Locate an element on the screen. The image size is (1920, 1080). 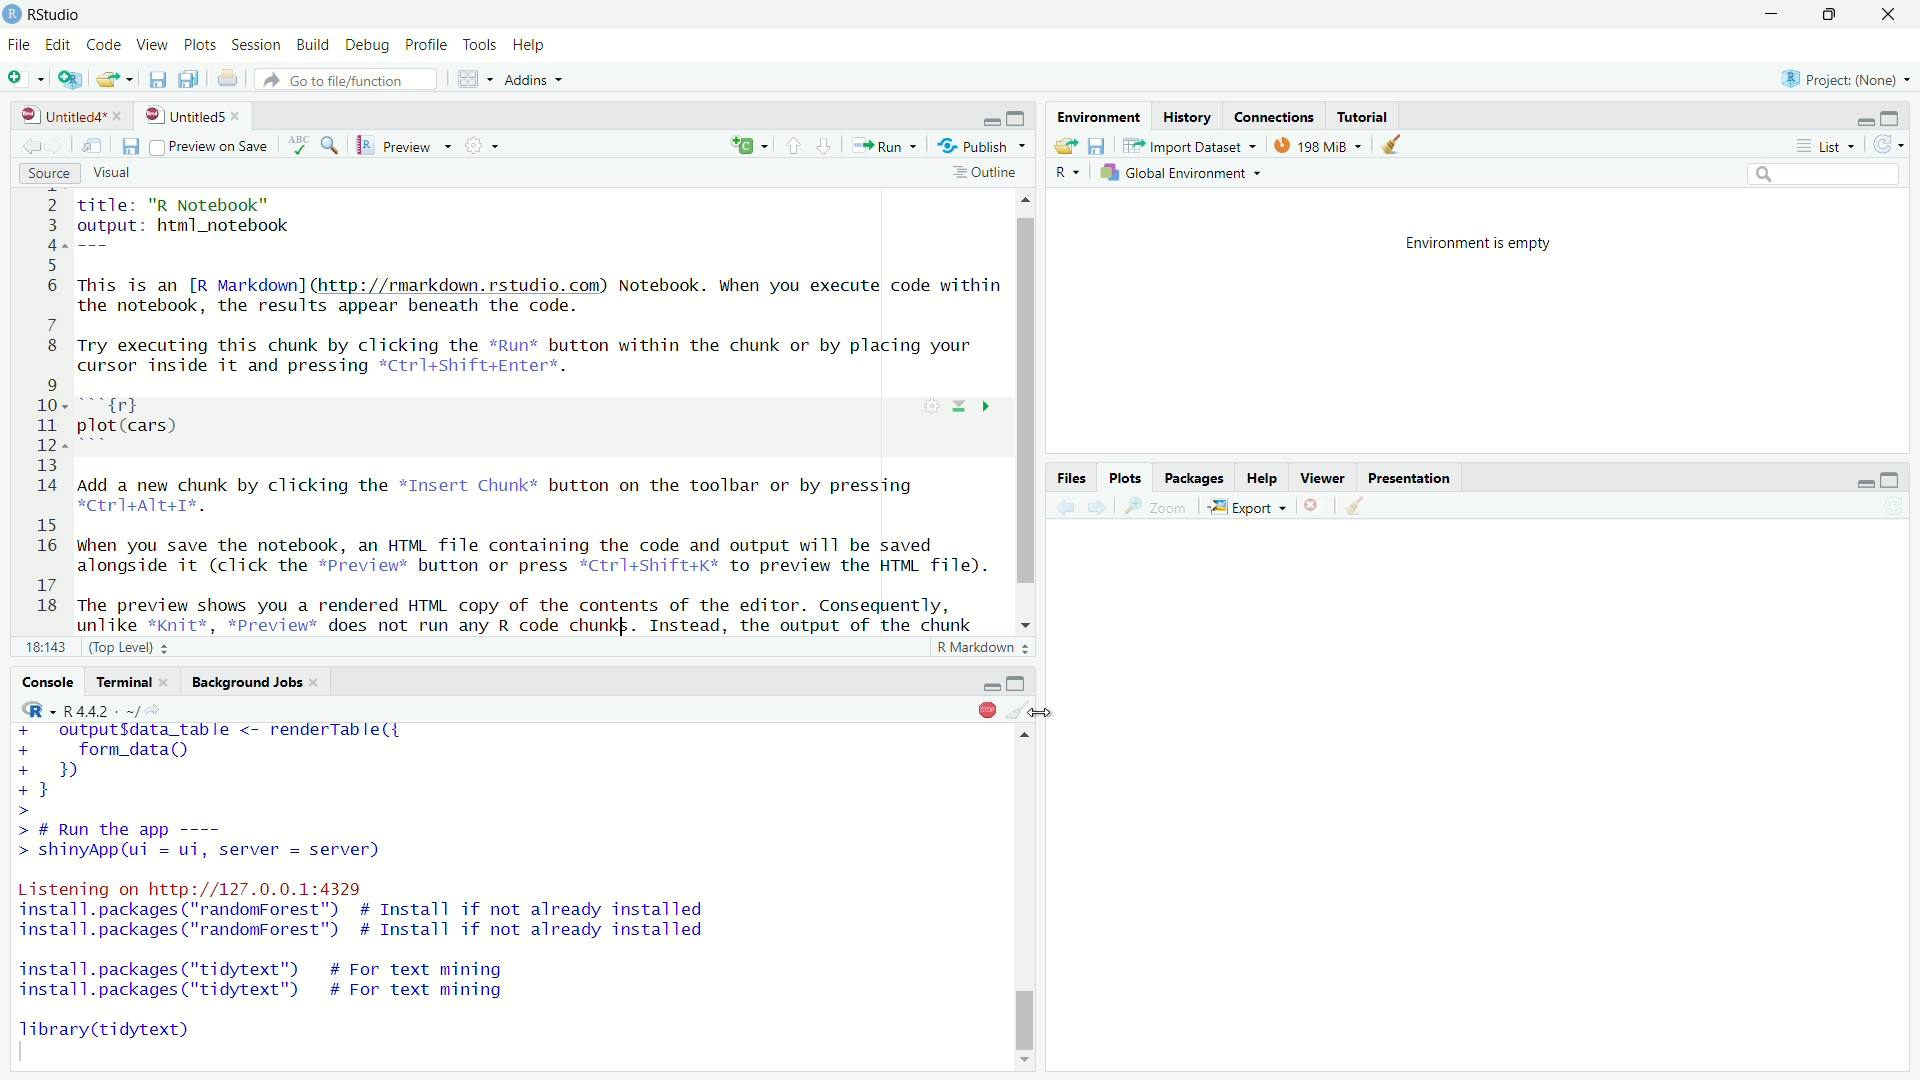
Console is located at coordinates (48, 681).